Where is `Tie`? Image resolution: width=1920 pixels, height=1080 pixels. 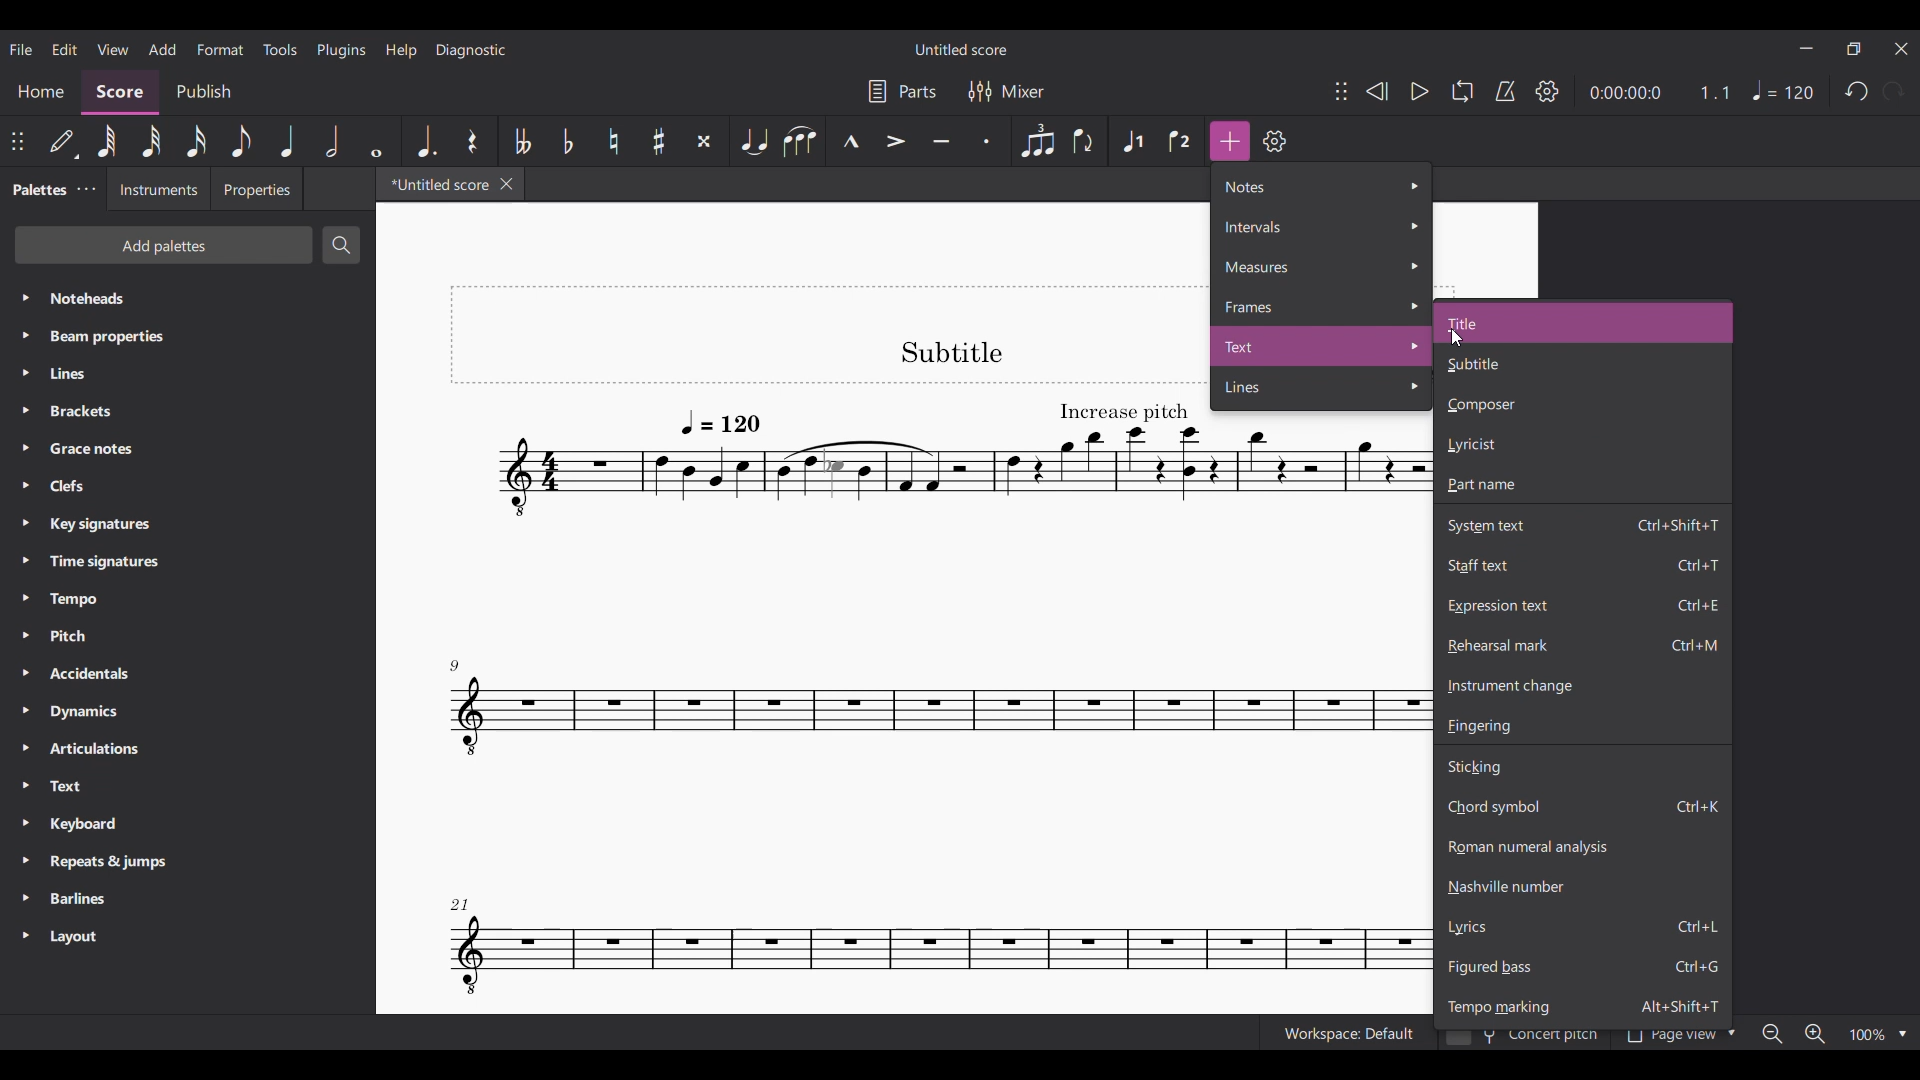
Tie is located at coordinates (752, 141).